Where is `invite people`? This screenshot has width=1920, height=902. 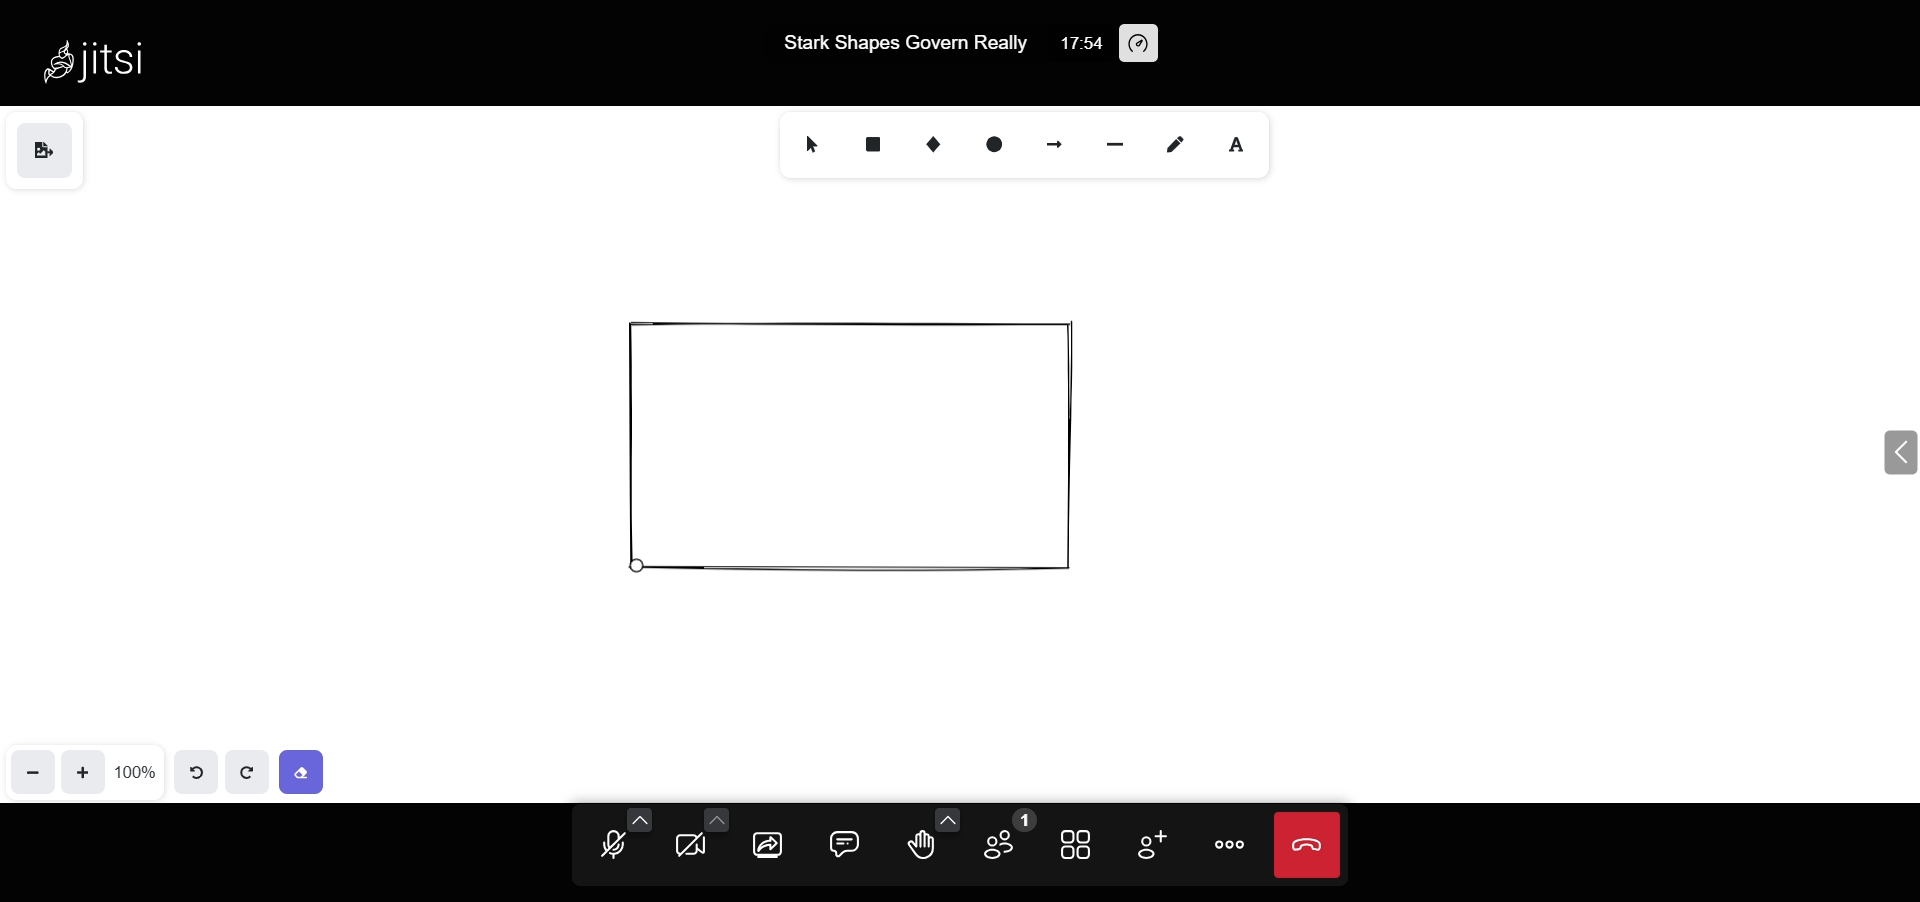
invite people is located at coordinates (1151, 844).